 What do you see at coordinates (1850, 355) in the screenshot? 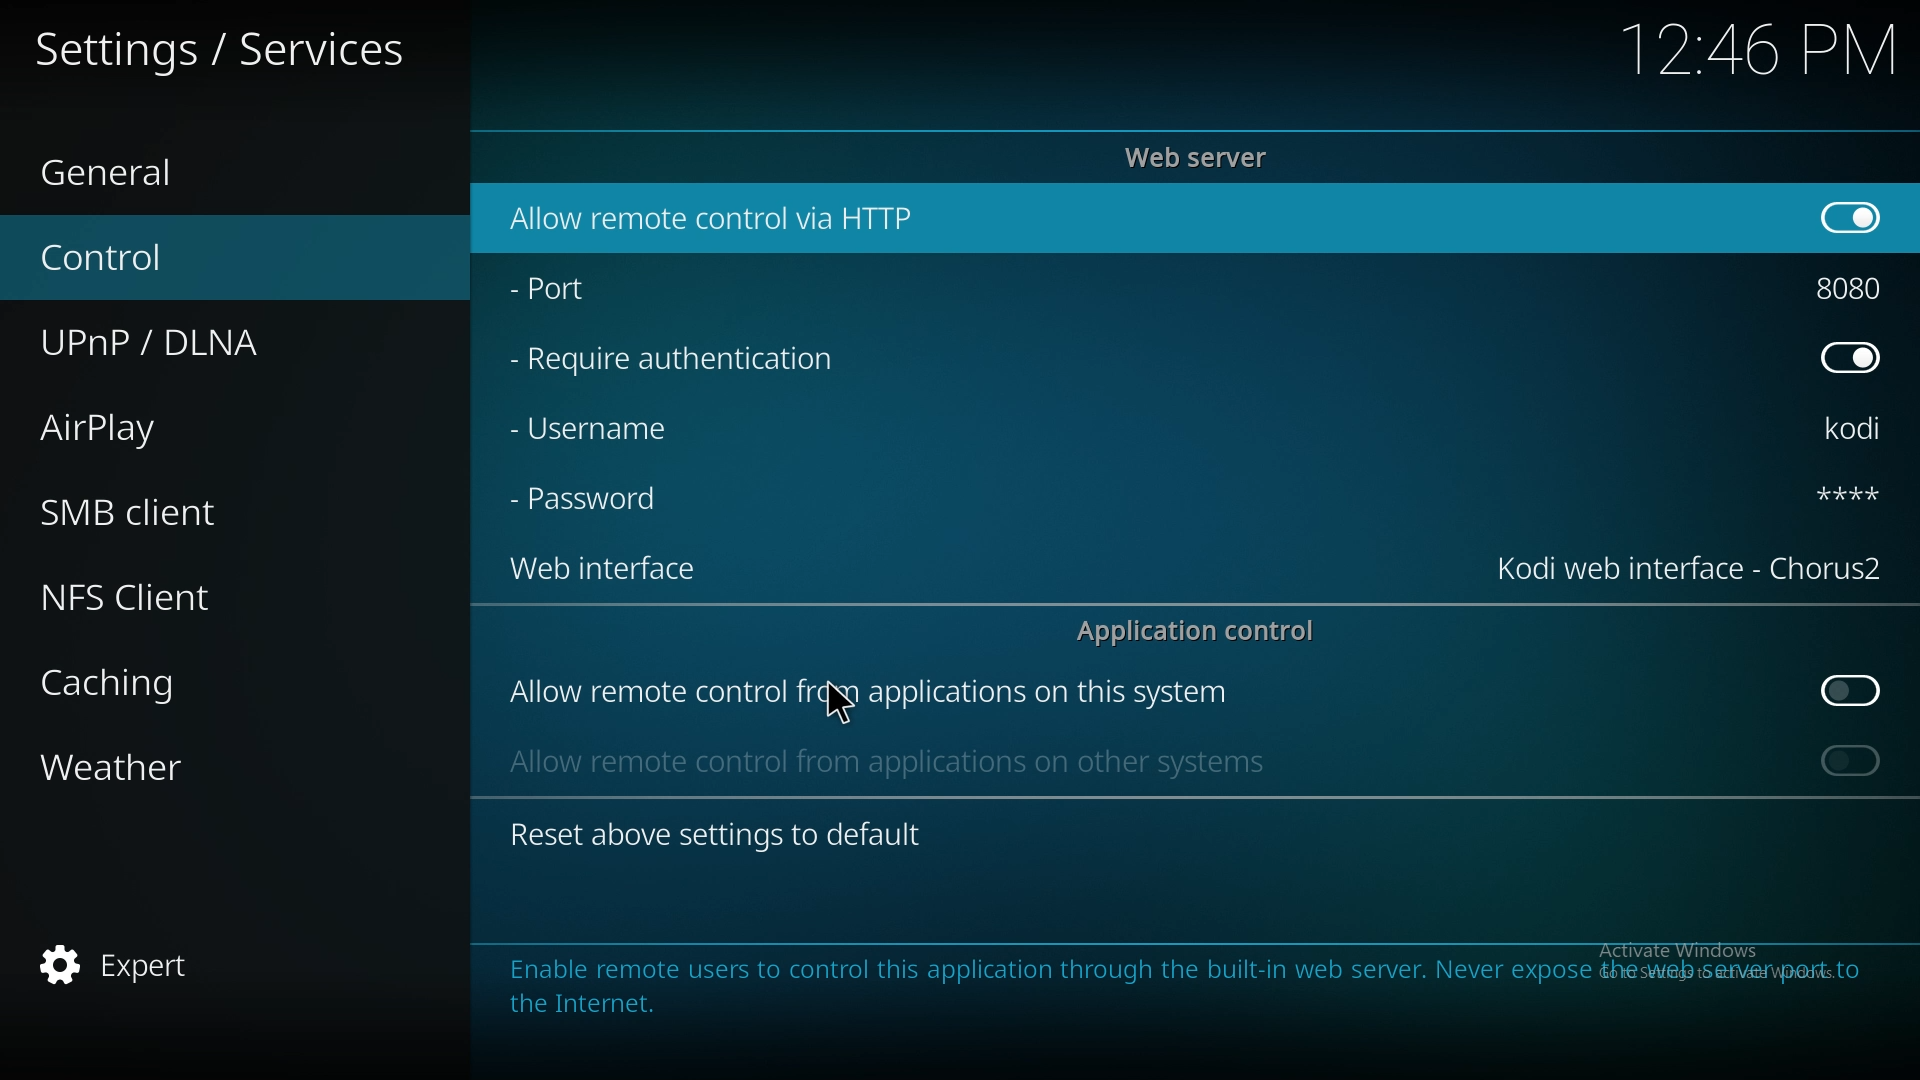
I see `off` at bounding box center [1850, 355].